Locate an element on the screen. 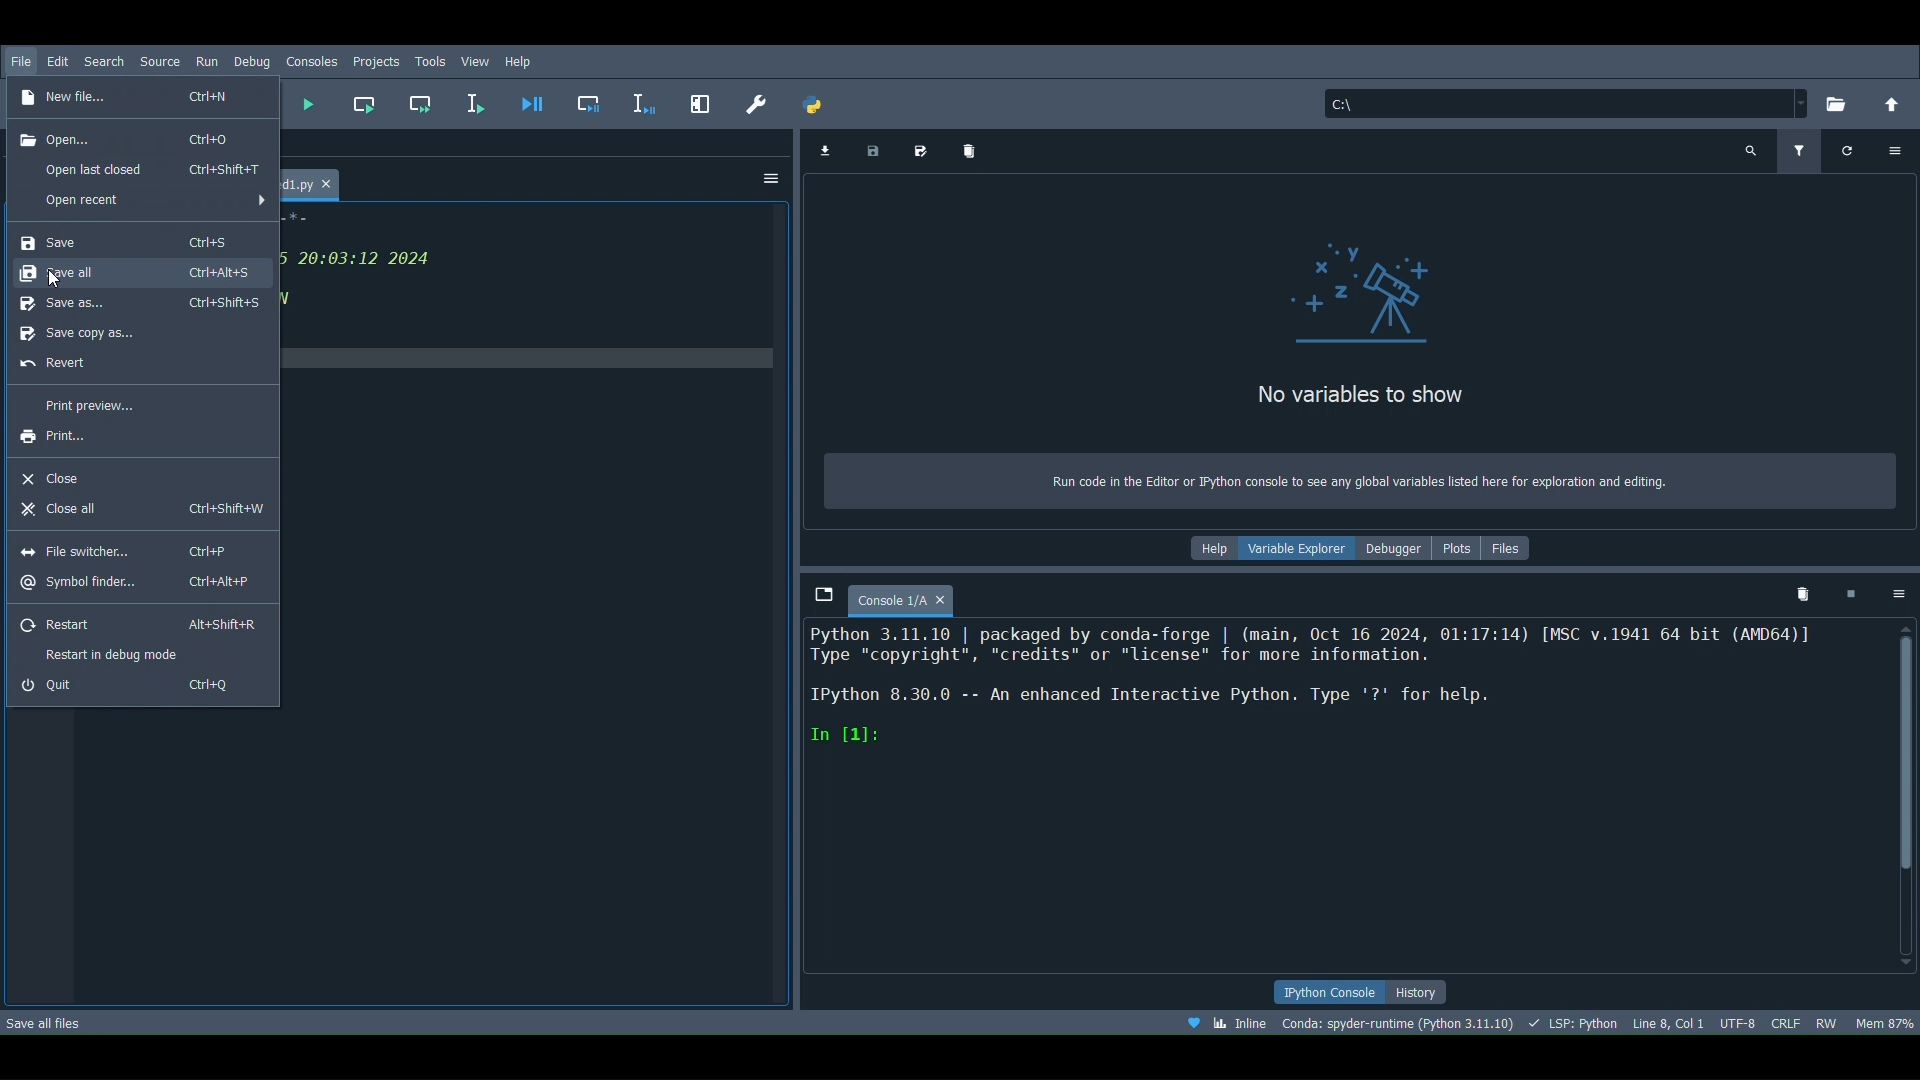 Image resolution: width=1920 pixels, height=1080 pixels. Help is located at coordinates (1214, 548).